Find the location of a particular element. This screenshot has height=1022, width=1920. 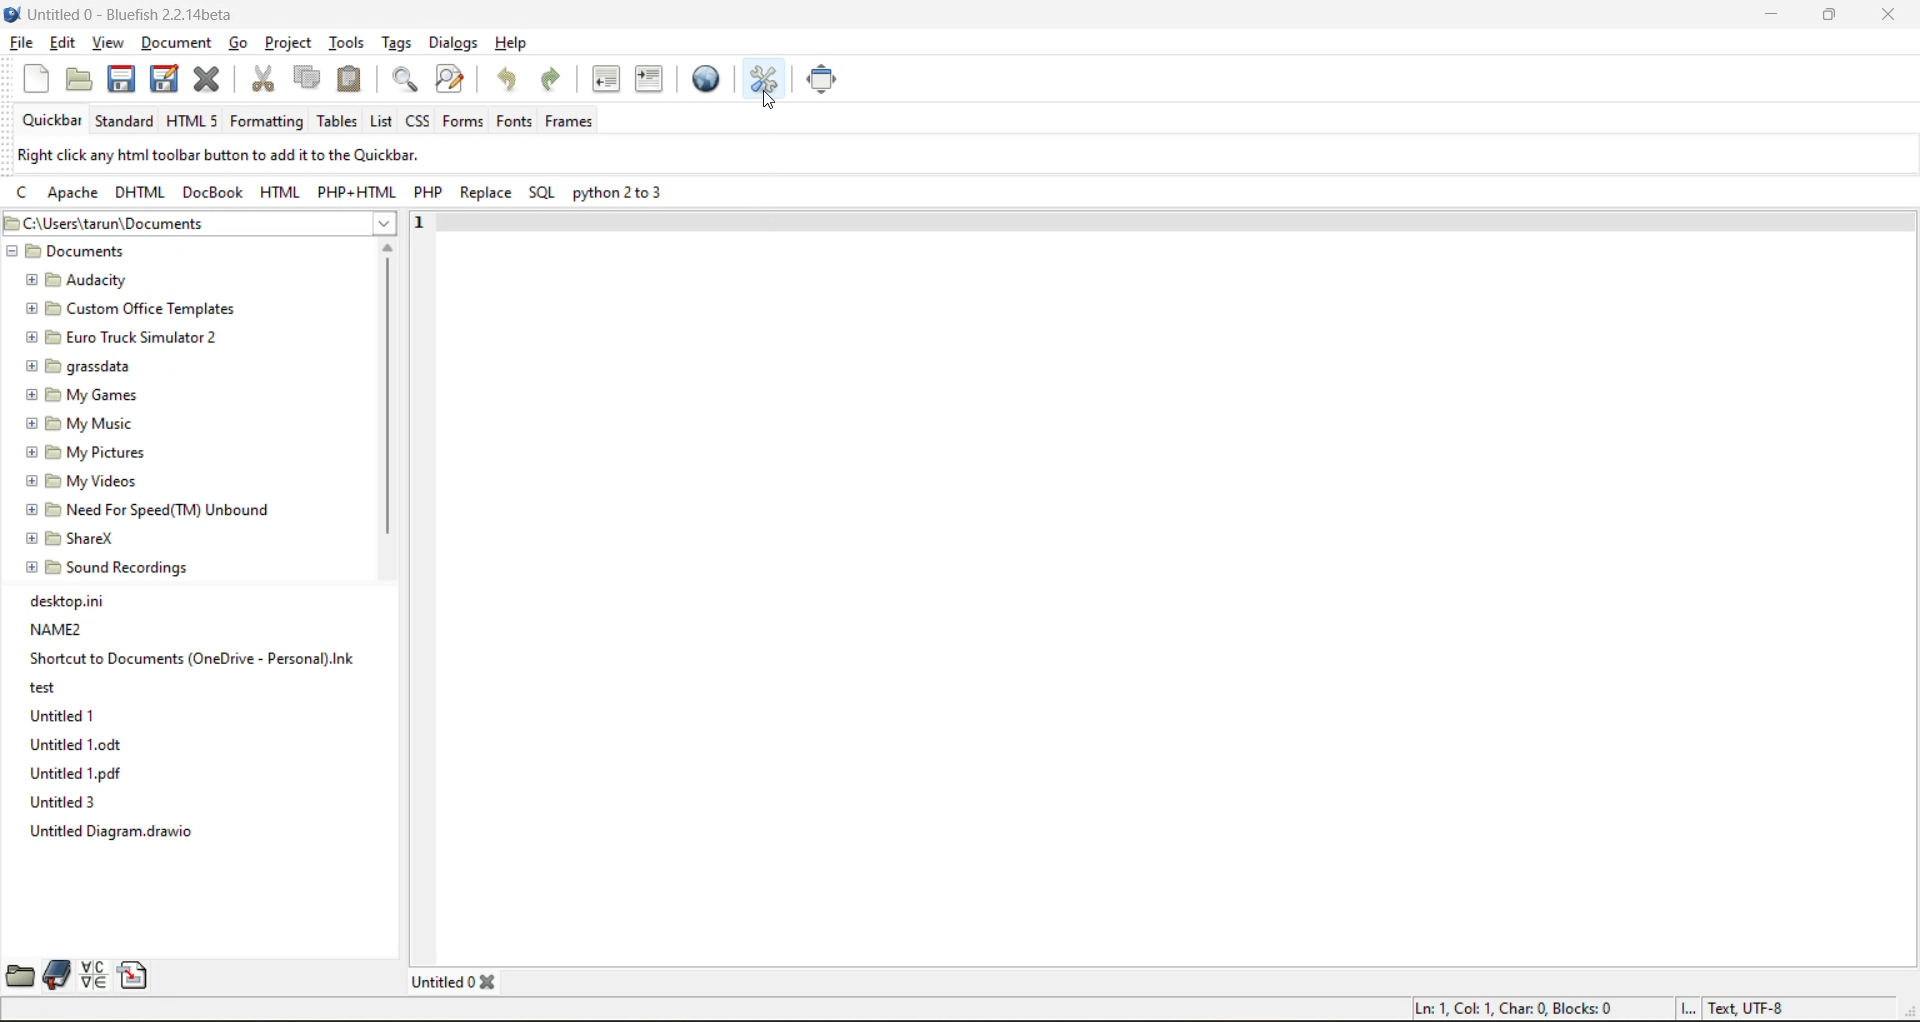

dialogs is located at coordinates (454, 42).